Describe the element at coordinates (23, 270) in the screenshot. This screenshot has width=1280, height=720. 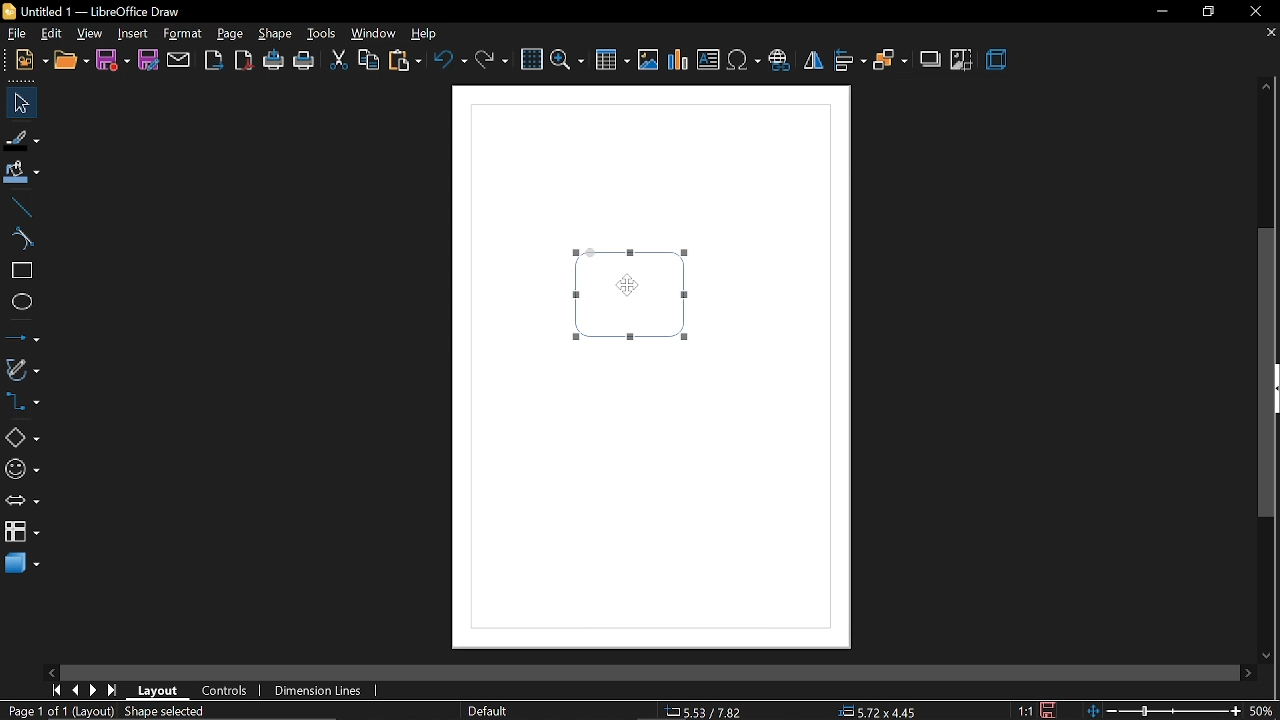
I see `rectangle` at that location.